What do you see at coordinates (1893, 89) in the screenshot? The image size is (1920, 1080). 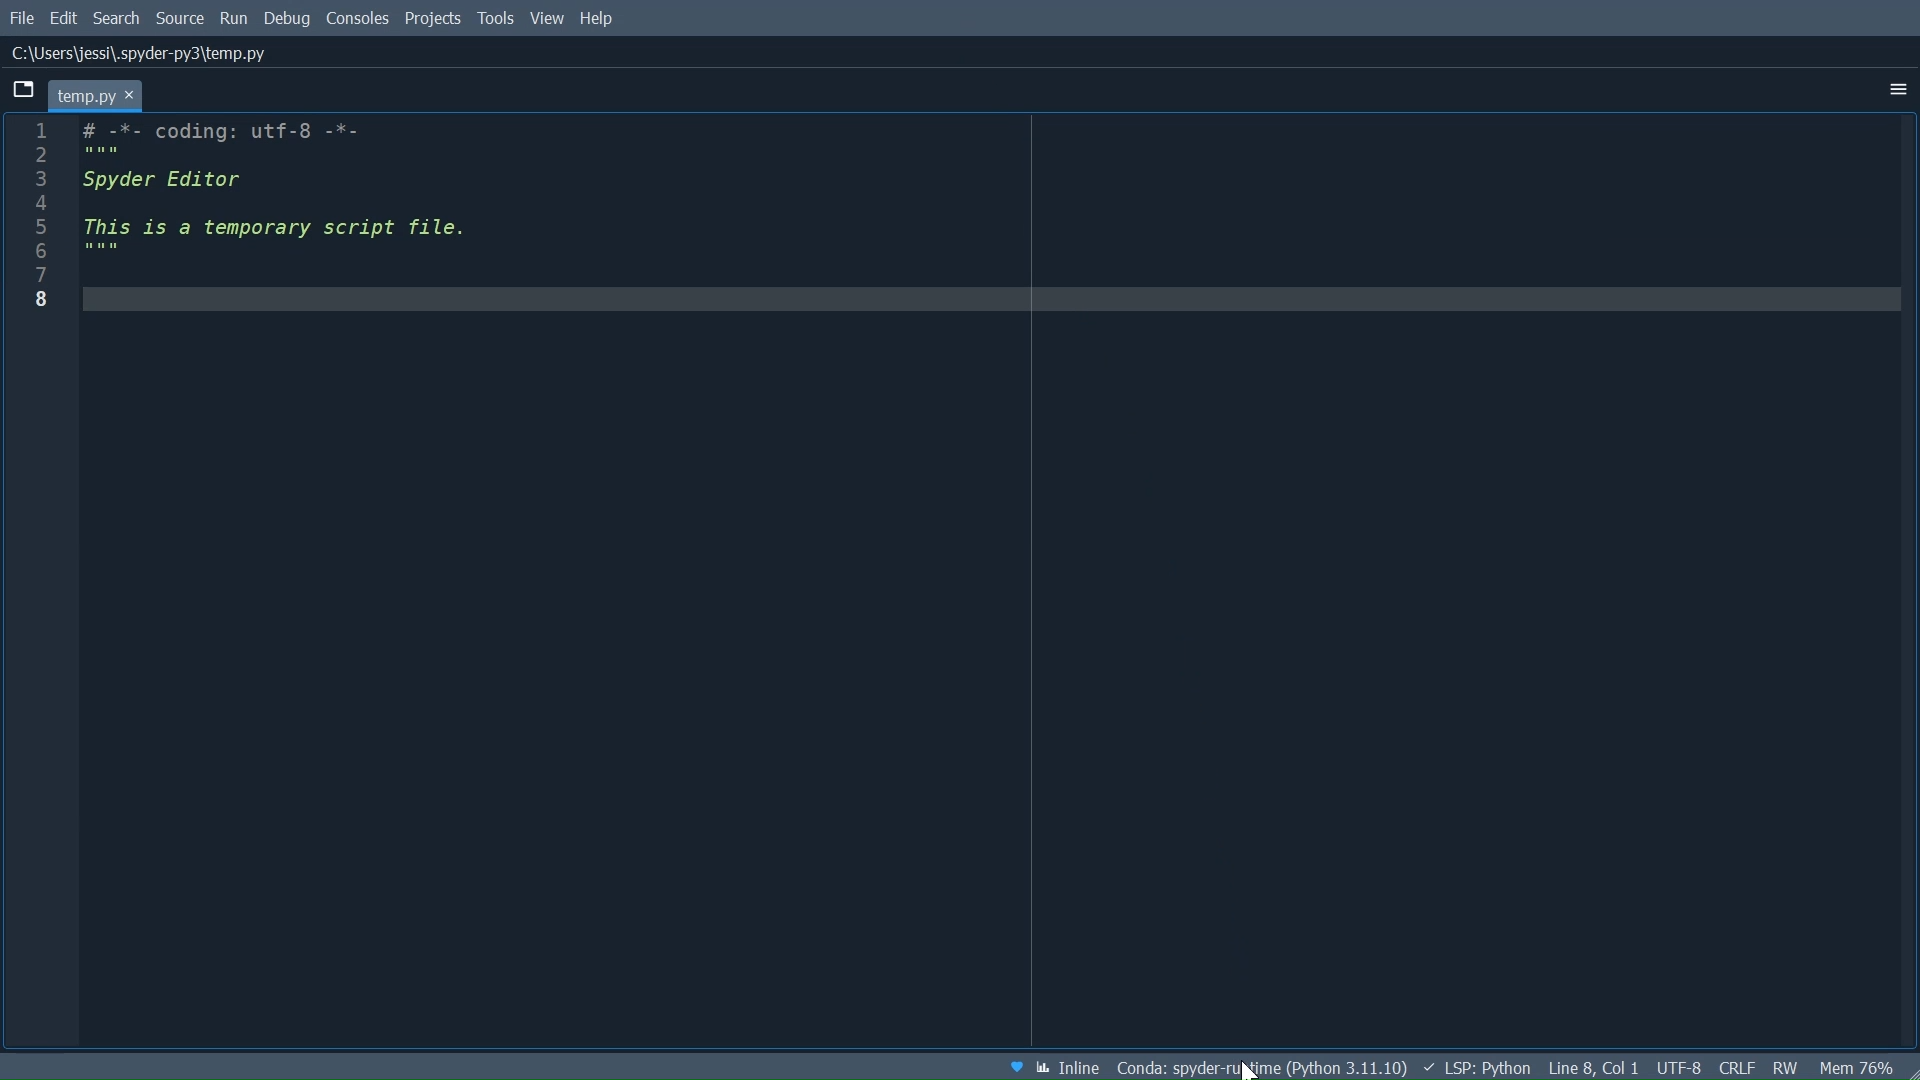 I see `More Options` at bounding box center [1893, 89].